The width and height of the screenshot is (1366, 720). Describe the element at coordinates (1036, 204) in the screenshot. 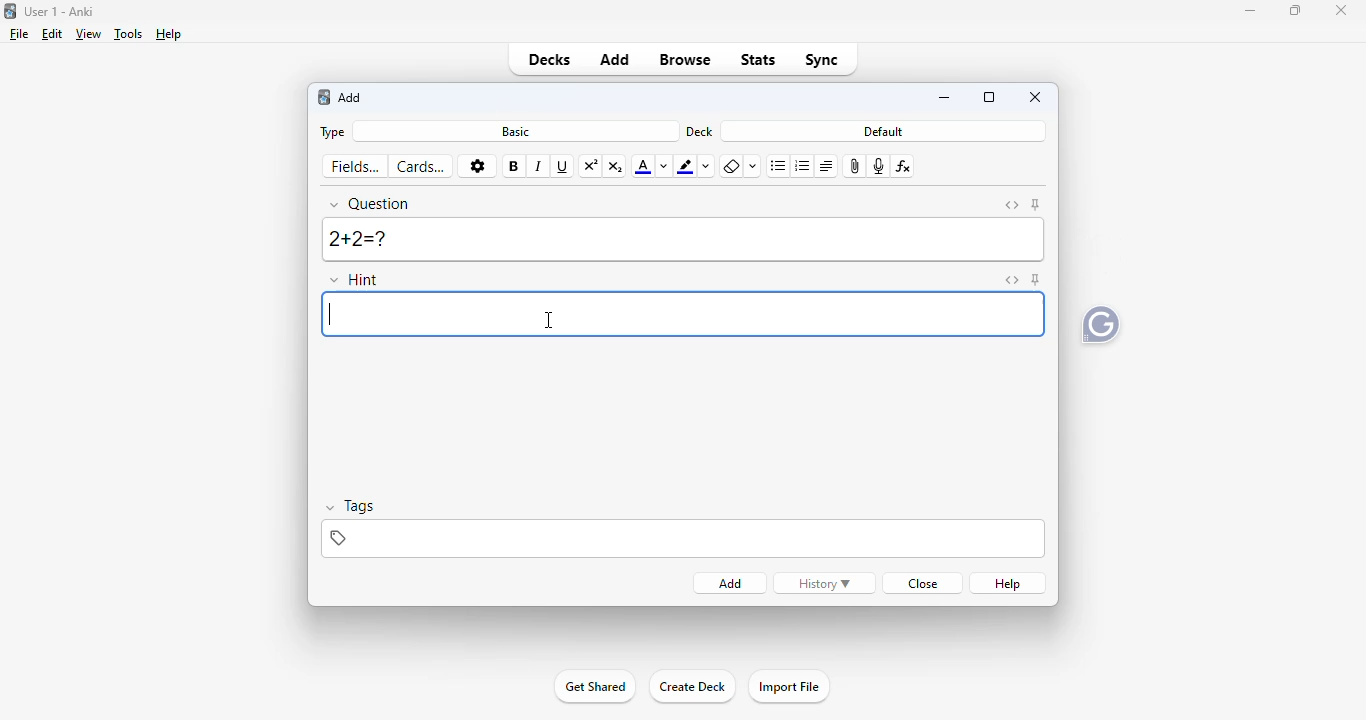

I see `toggle sticky` at that location.